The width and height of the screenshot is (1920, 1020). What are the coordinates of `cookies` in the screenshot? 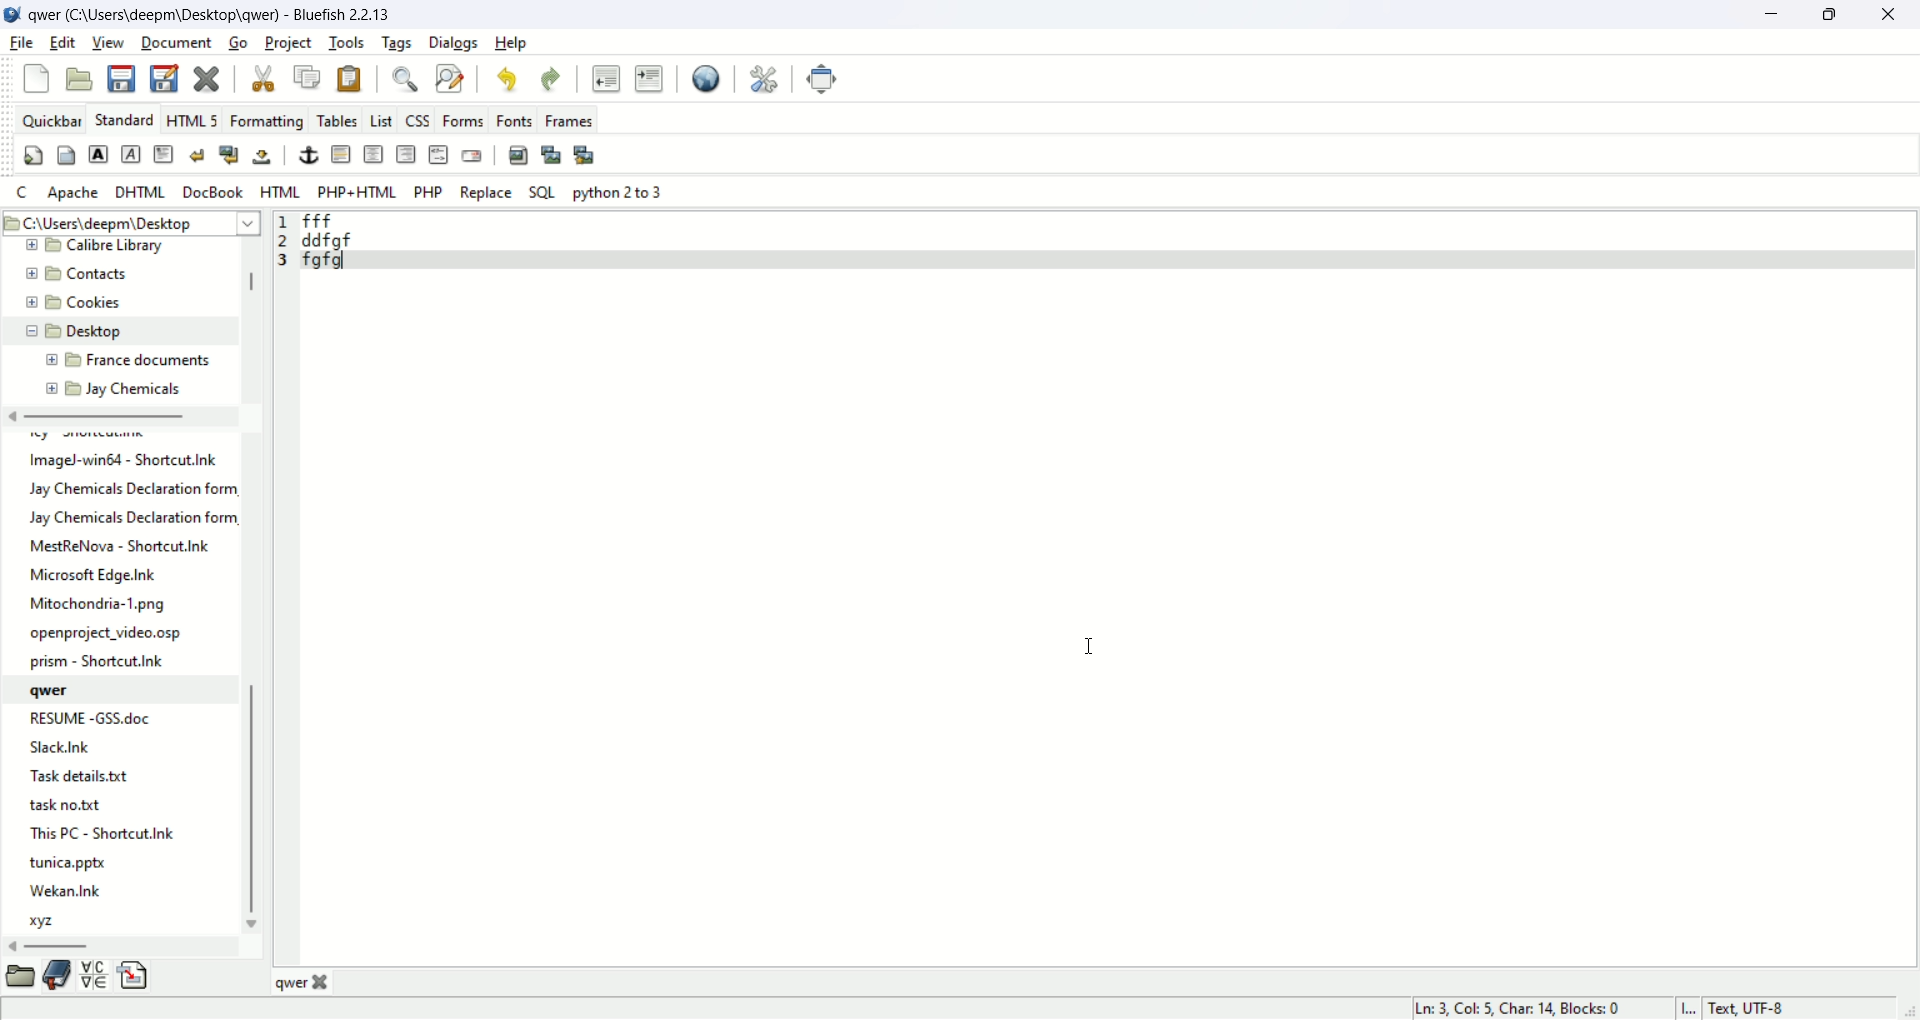 It's located at (73, 299).